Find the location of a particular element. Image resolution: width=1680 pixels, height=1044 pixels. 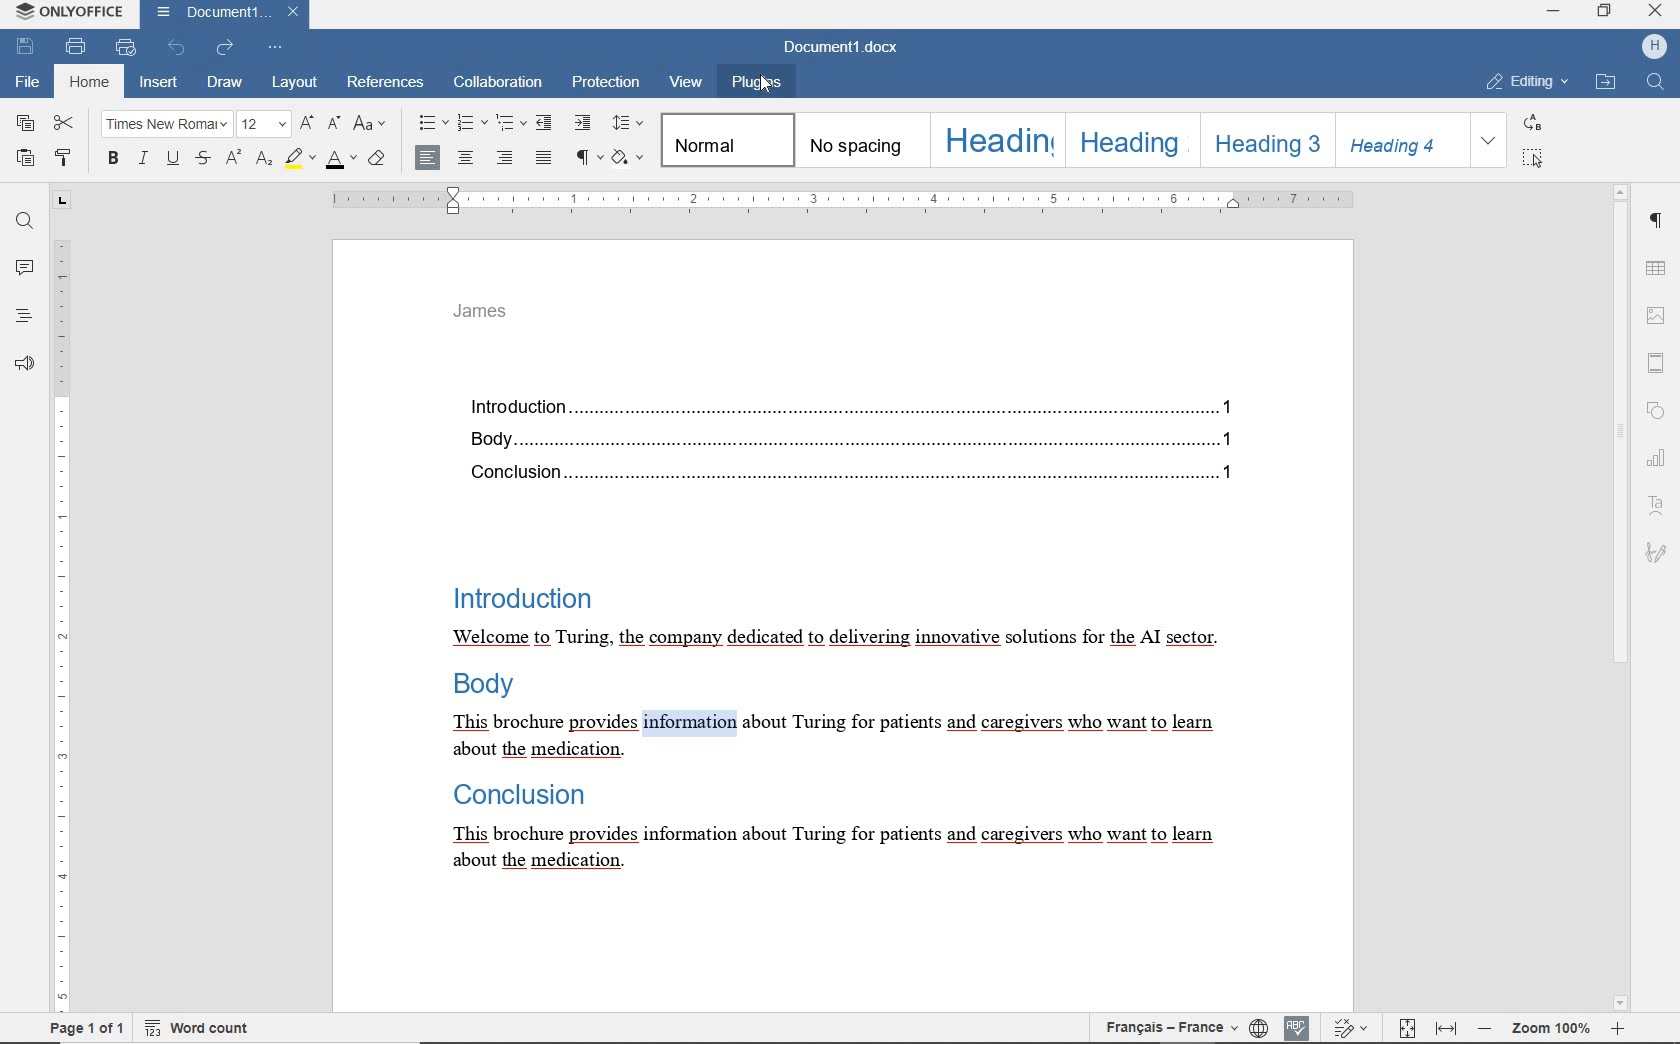

ZOOM 100% is located at coordinates (1552, 1027).